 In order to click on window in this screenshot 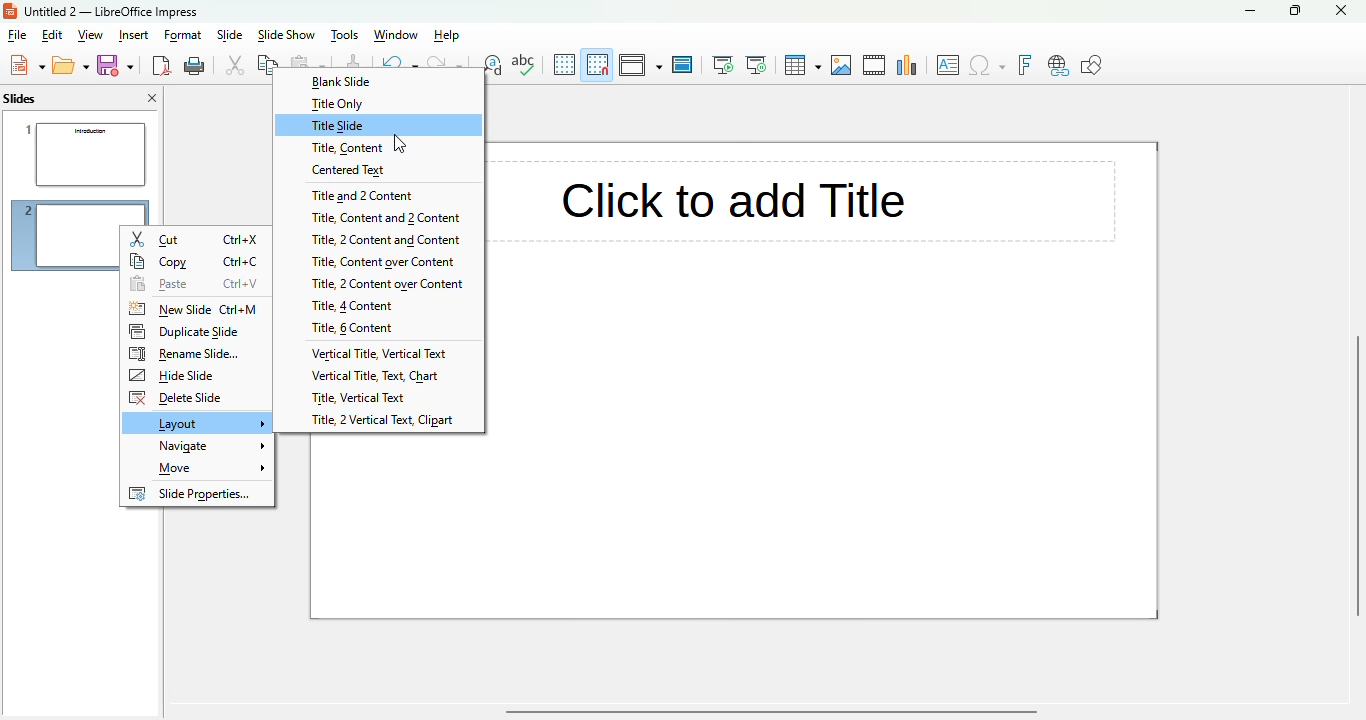, I will do `click(394, 35)`.